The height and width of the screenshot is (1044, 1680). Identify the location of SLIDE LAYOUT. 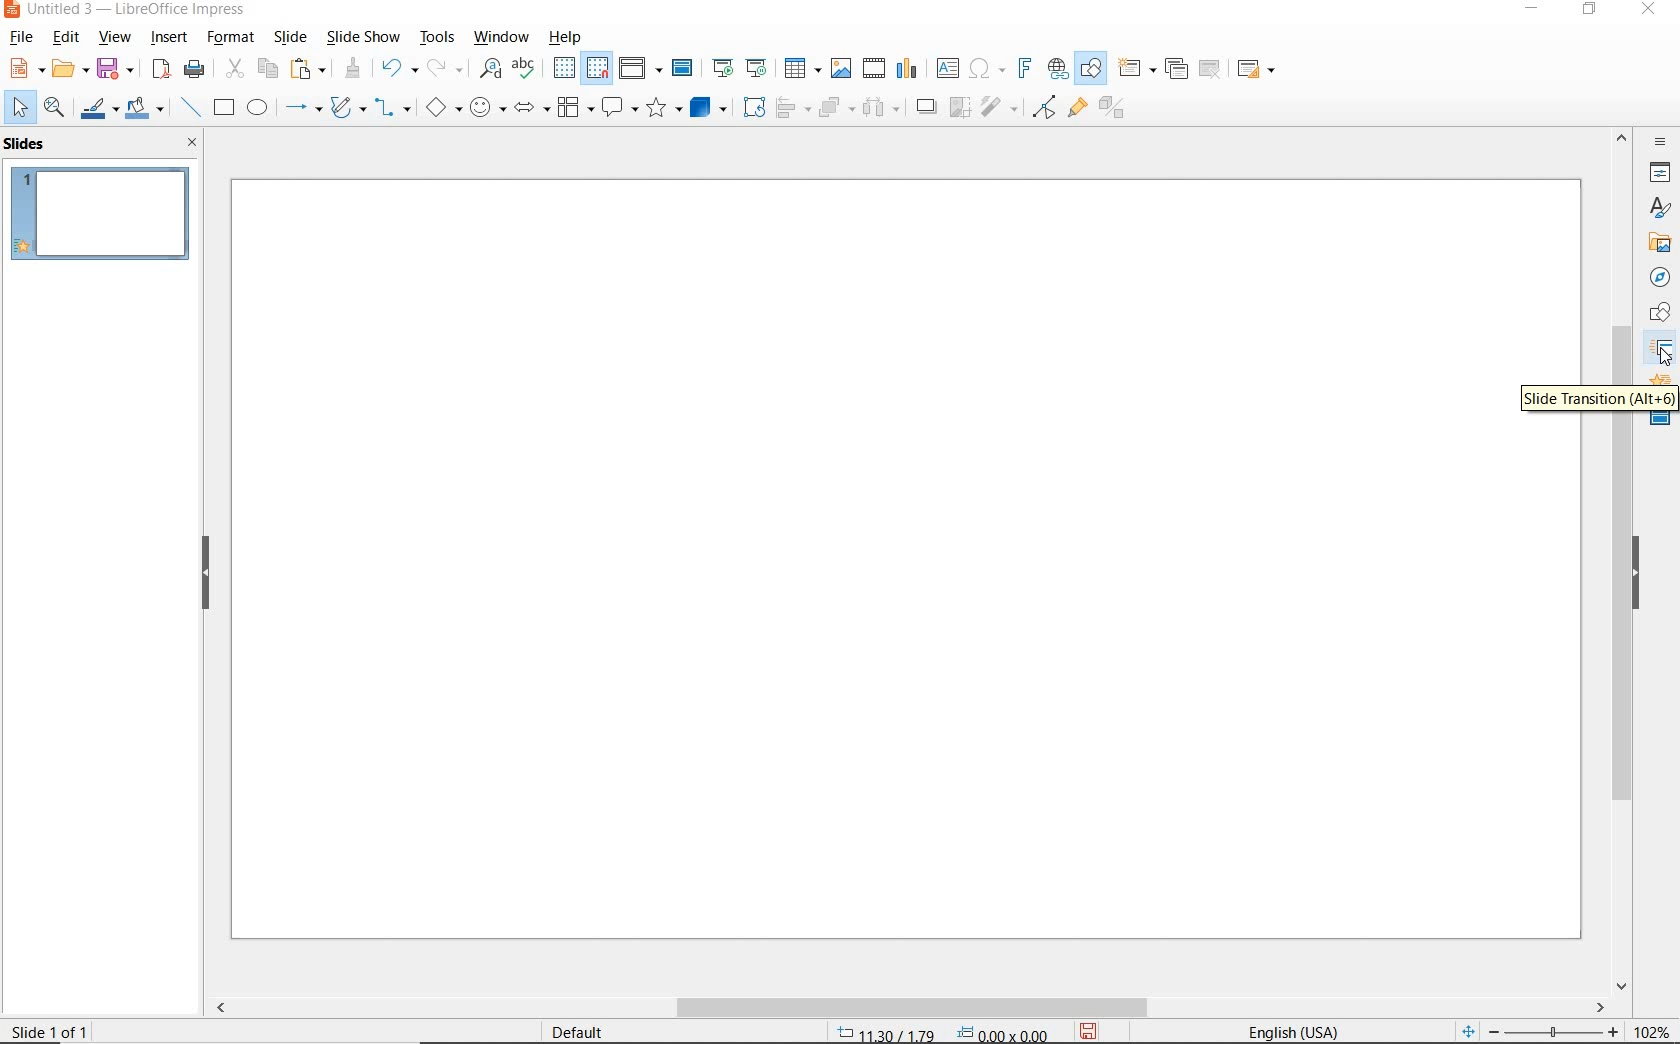
(1253, 69).